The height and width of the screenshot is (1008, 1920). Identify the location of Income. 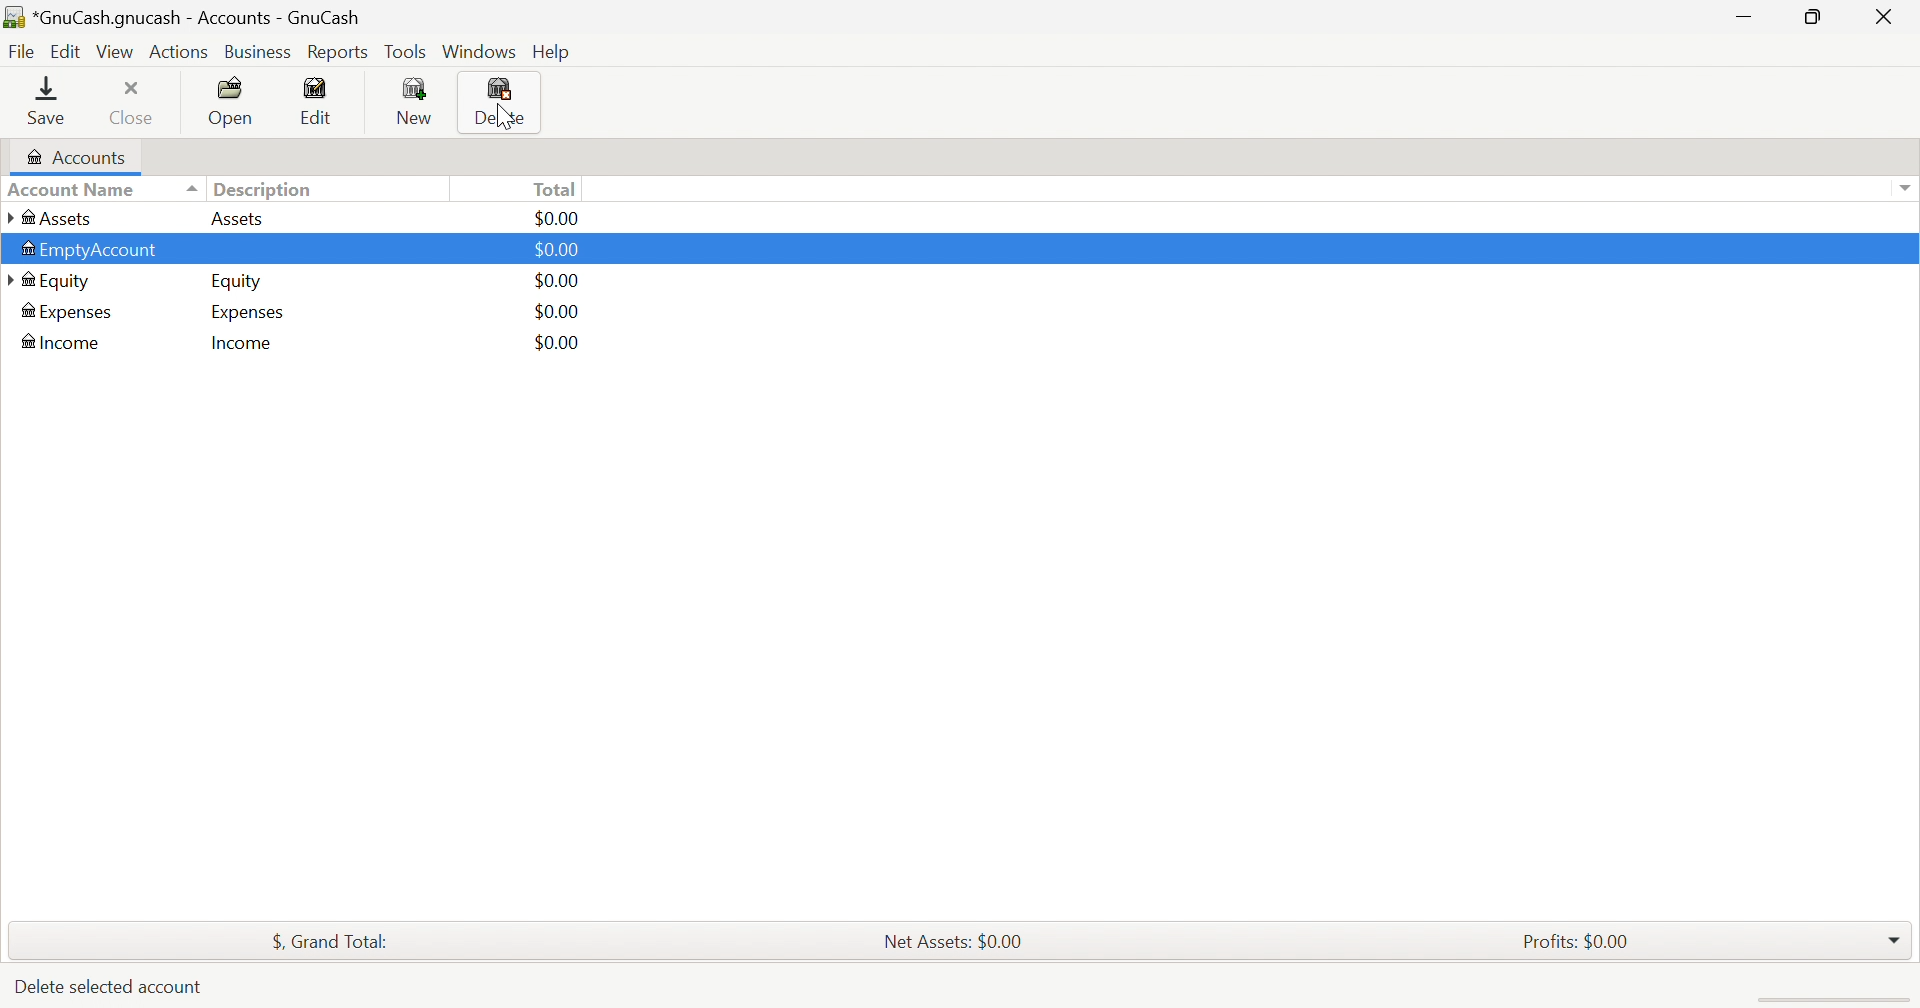
(62, 343).